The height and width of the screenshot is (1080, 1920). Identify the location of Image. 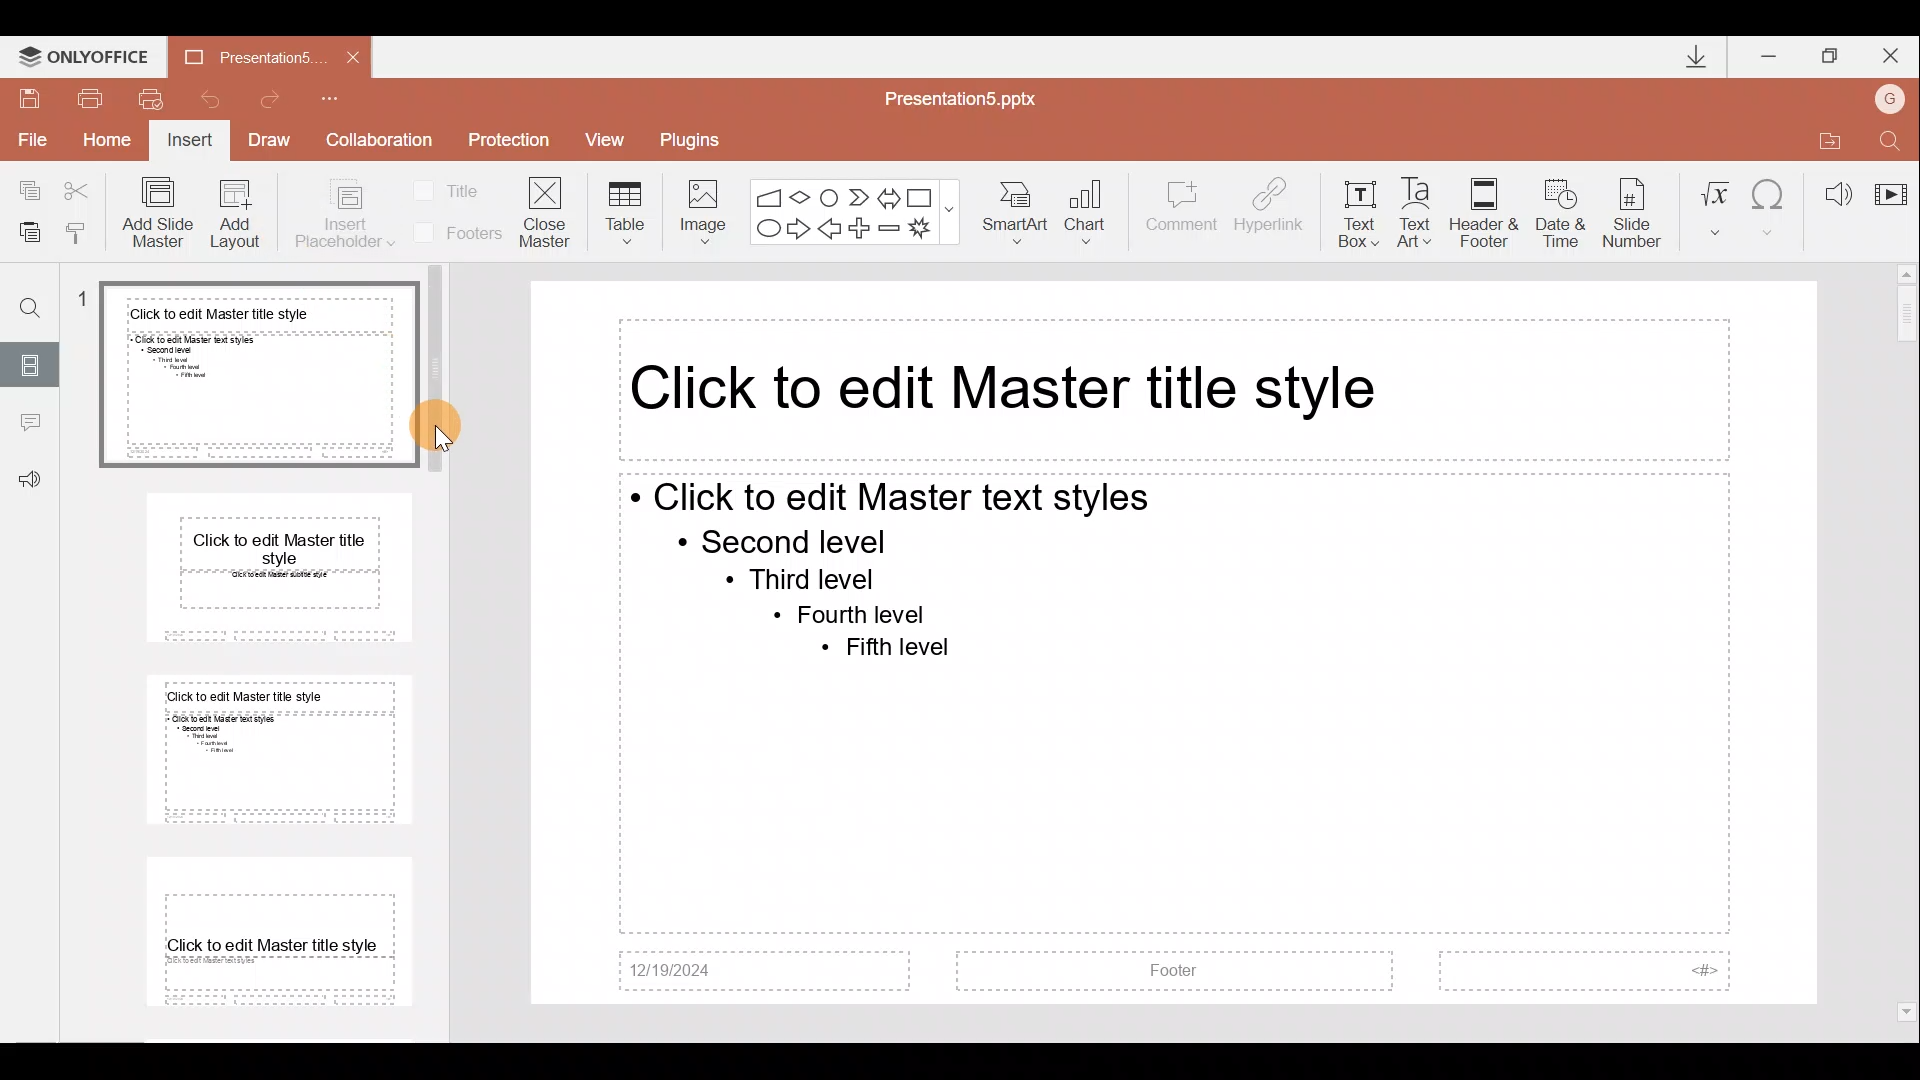
(697, 208).